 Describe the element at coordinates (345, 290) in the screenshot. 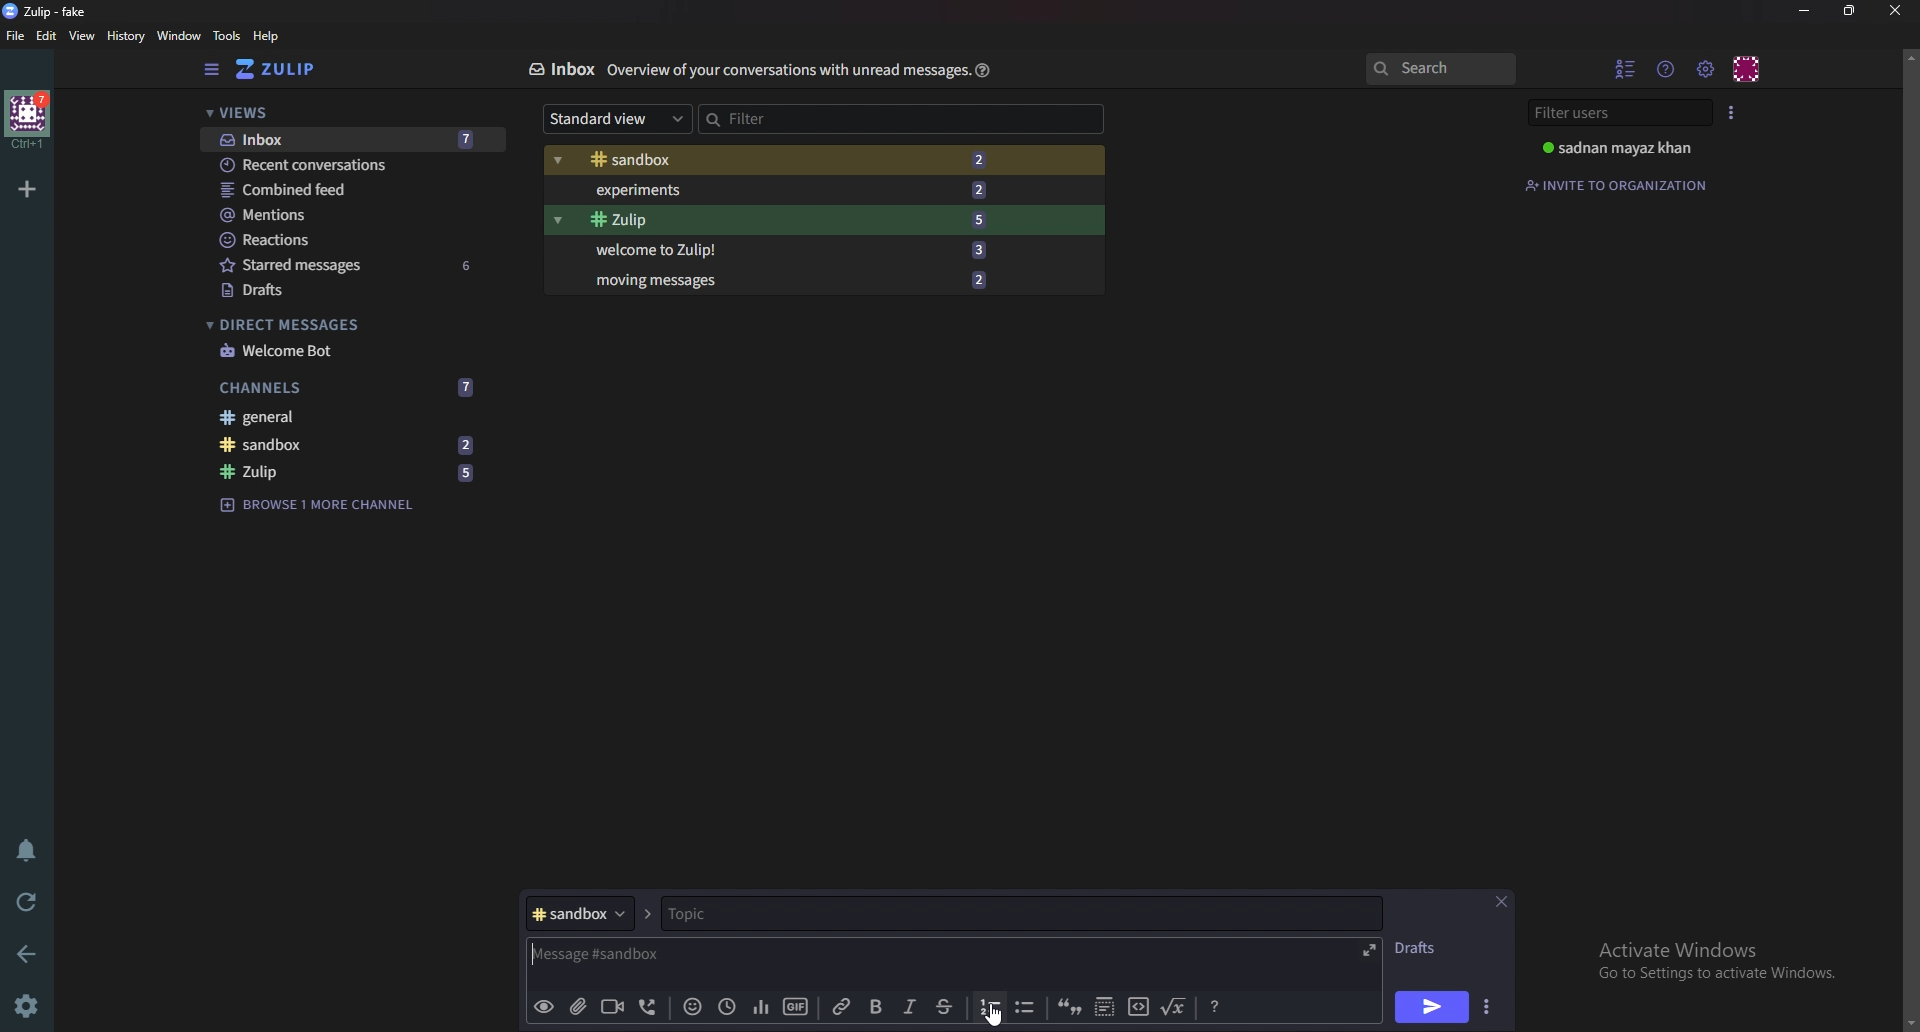

I see `Drafts` at that location.